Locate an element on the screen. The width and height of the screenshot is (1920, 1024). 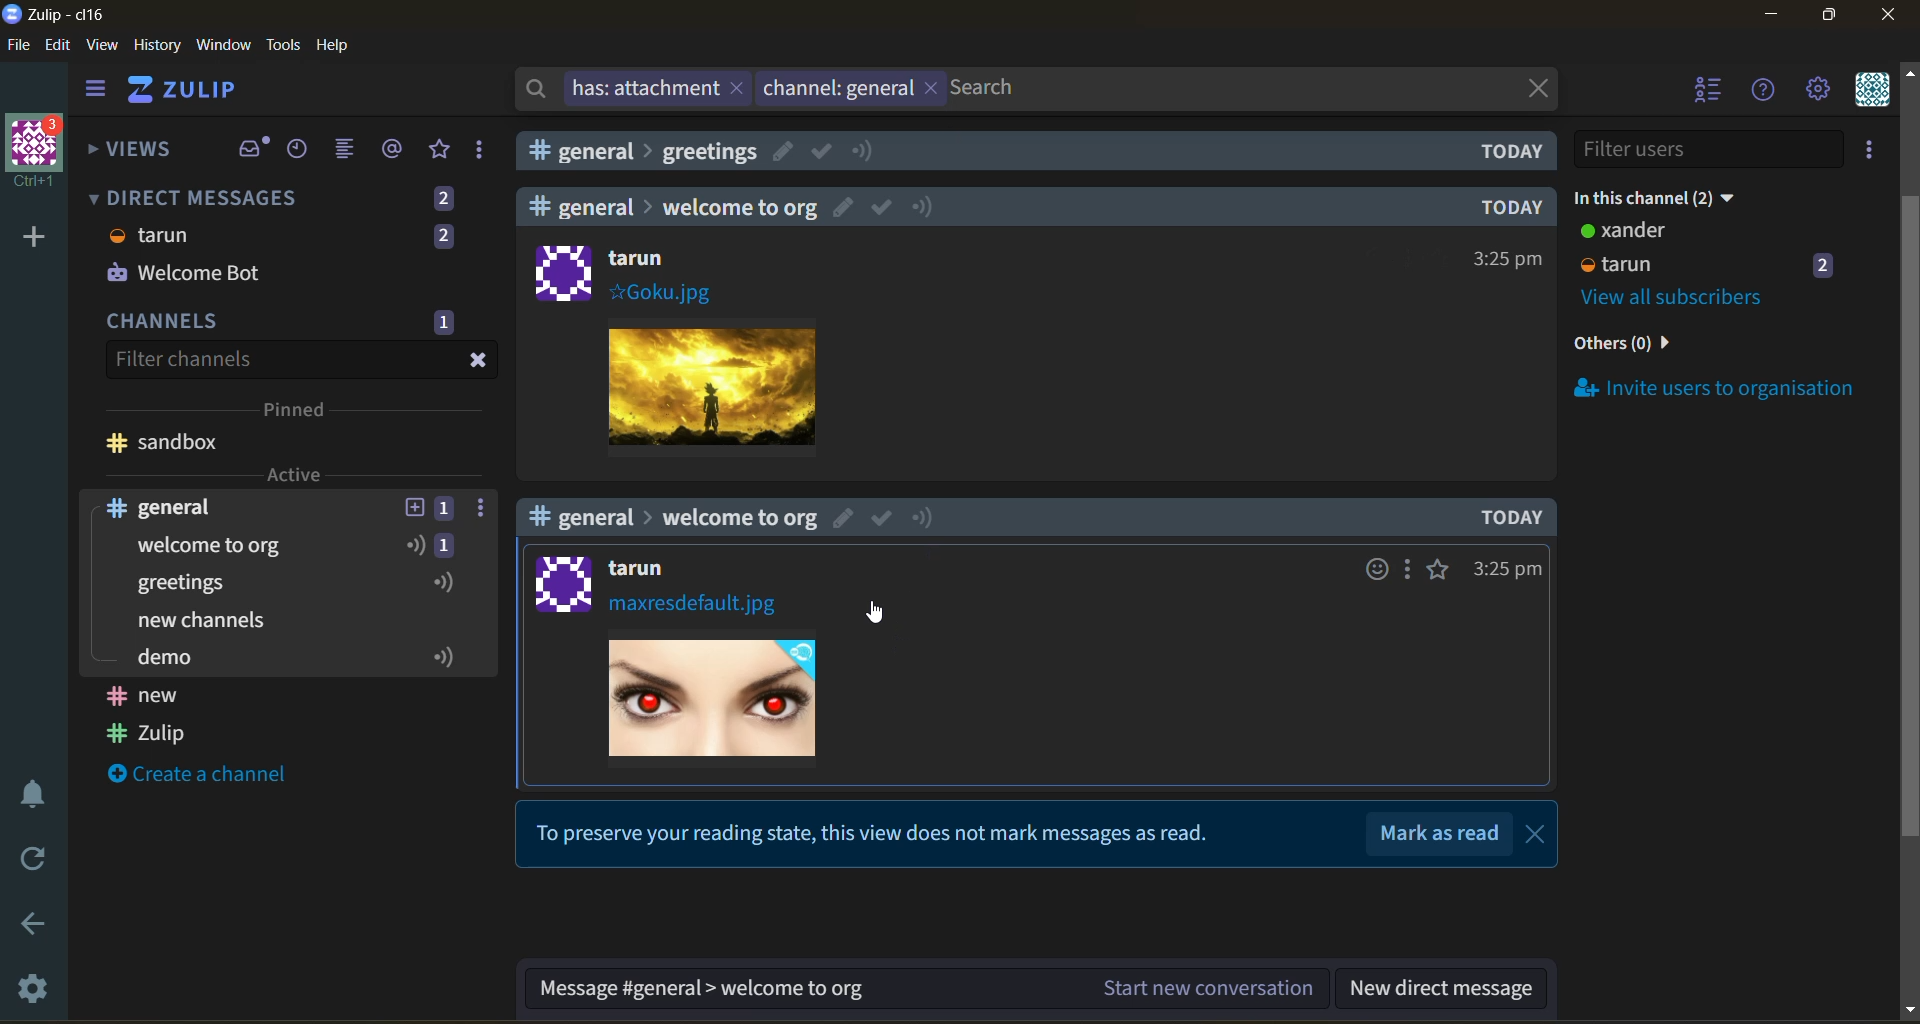
reload is located at coordinates (36, 855).